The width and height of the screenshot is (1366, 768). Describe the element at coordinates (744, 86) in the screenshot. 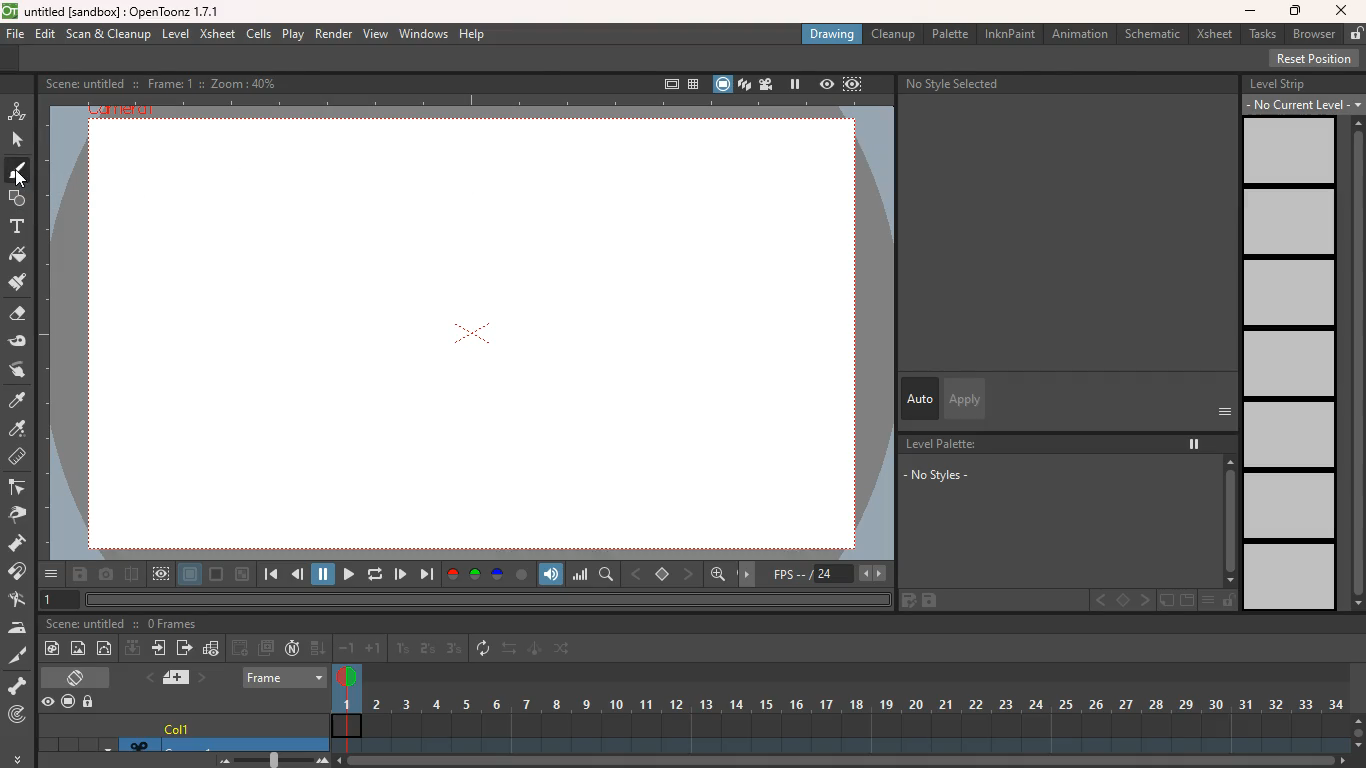

I see `layers` at that location.